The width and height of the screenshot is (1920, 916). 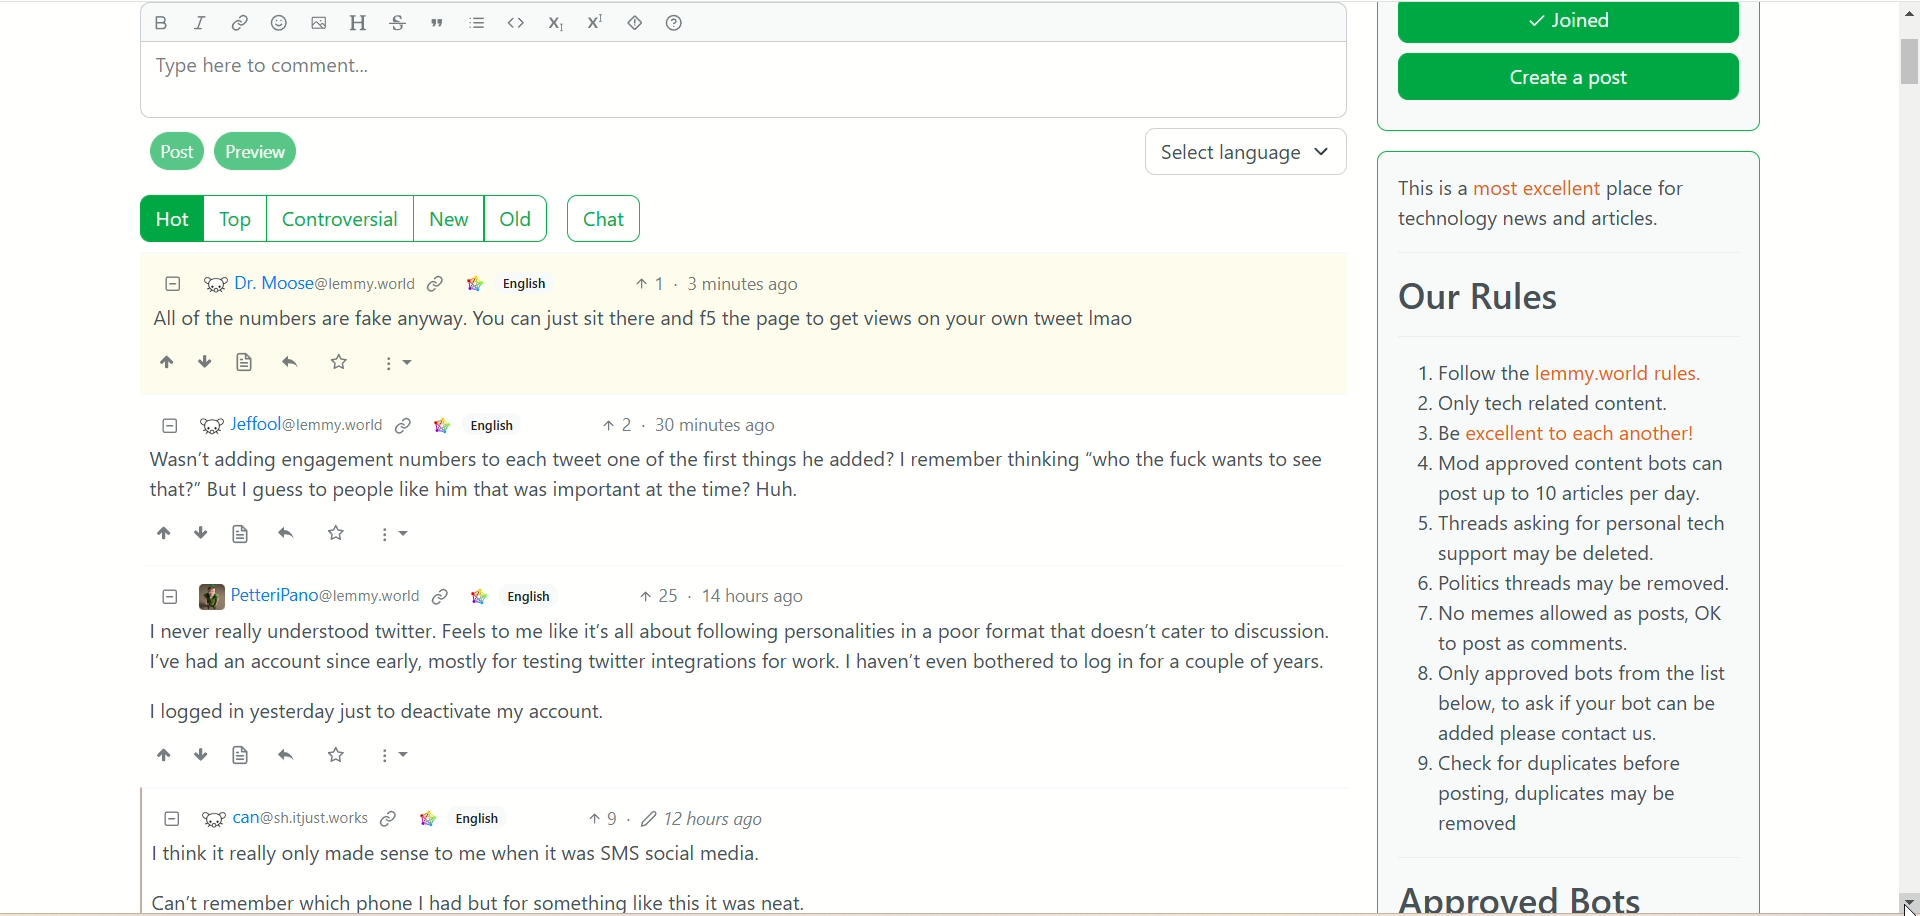 I want to click on Upvote 1, so click(x=649, y=283).